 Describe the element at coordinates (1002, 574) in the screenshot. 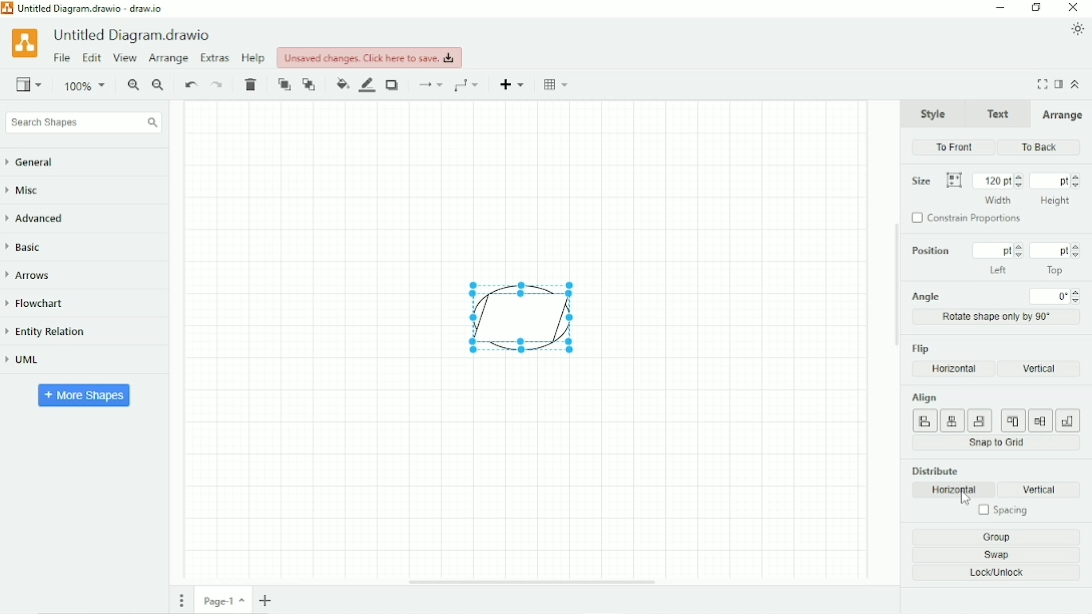

I see `Lock/Unlock` at that location.